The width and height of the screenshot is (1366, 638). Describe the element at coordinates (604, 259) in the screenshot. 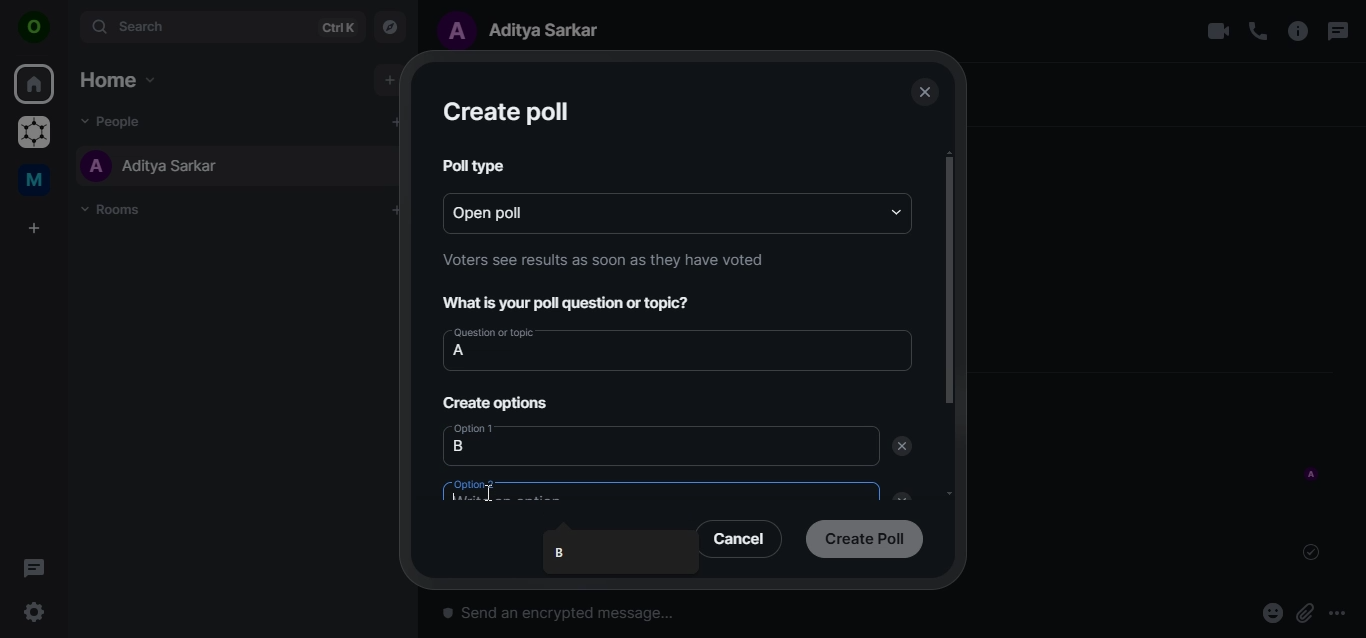

I see `Voters see results as soon as they have voted` at that location.